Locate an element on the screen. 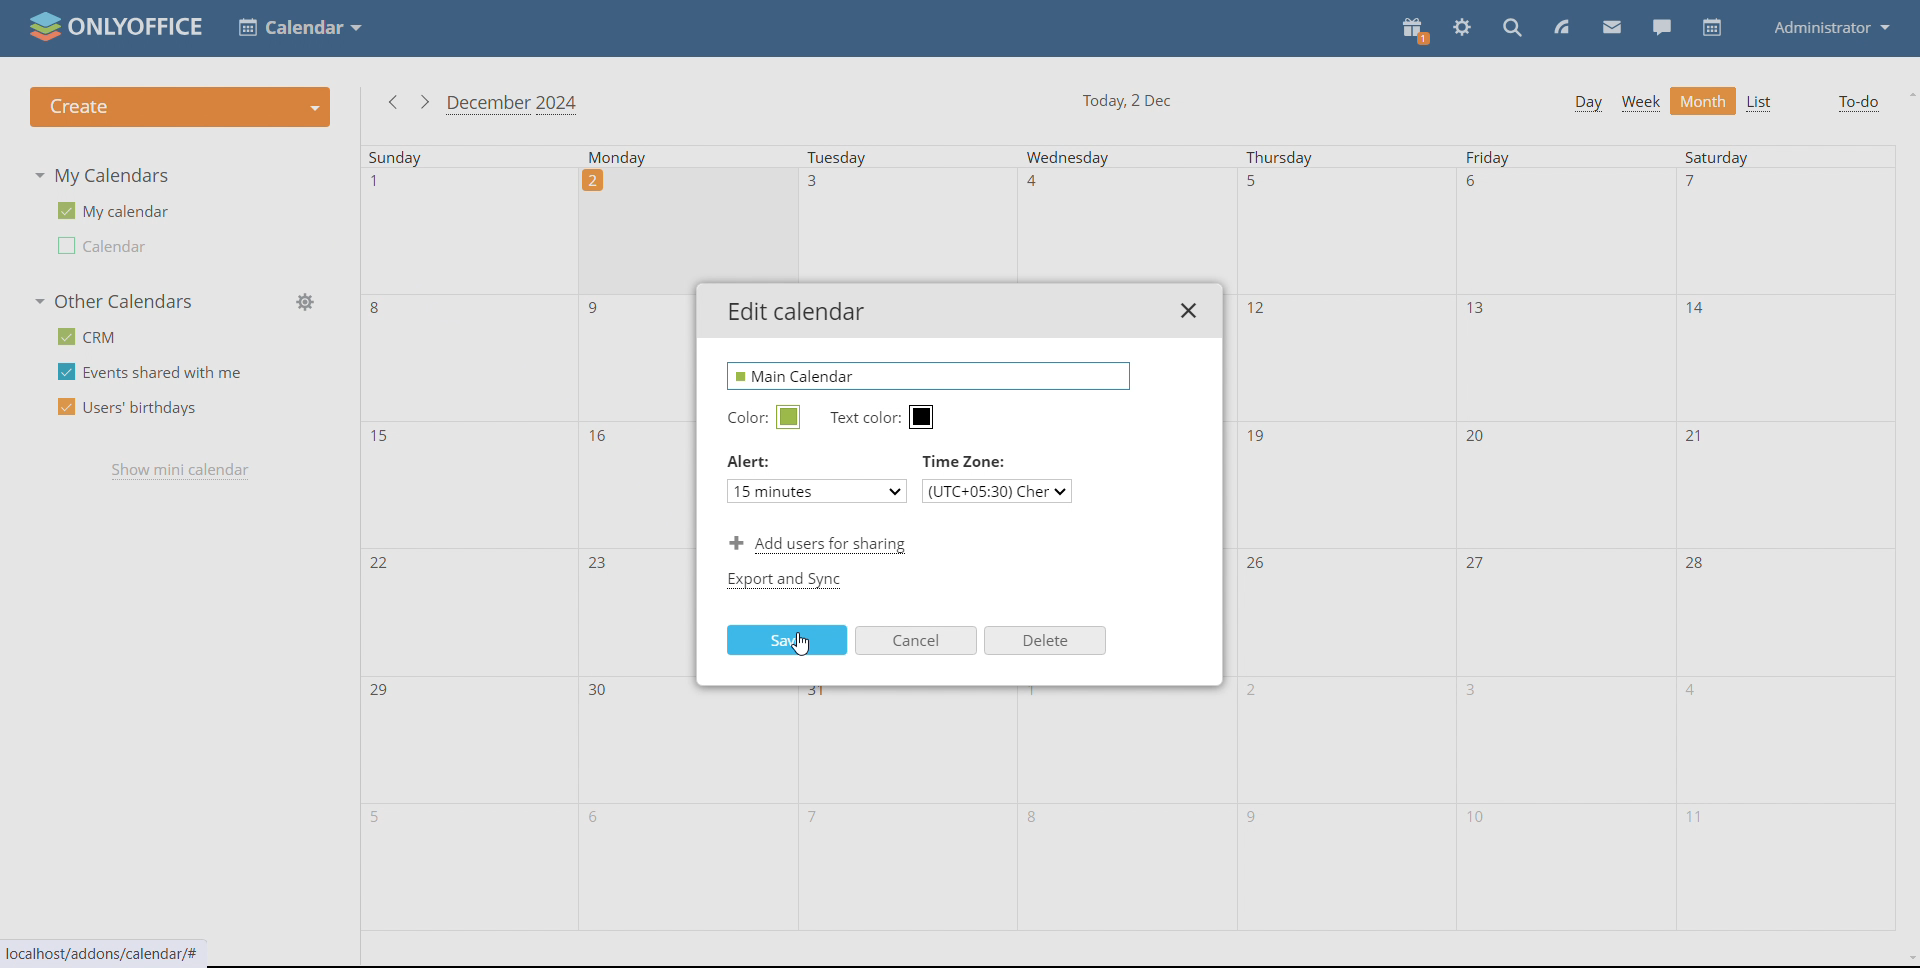 This screenshot has width=1920, height=968. current month is located at coordinates (513, 104).